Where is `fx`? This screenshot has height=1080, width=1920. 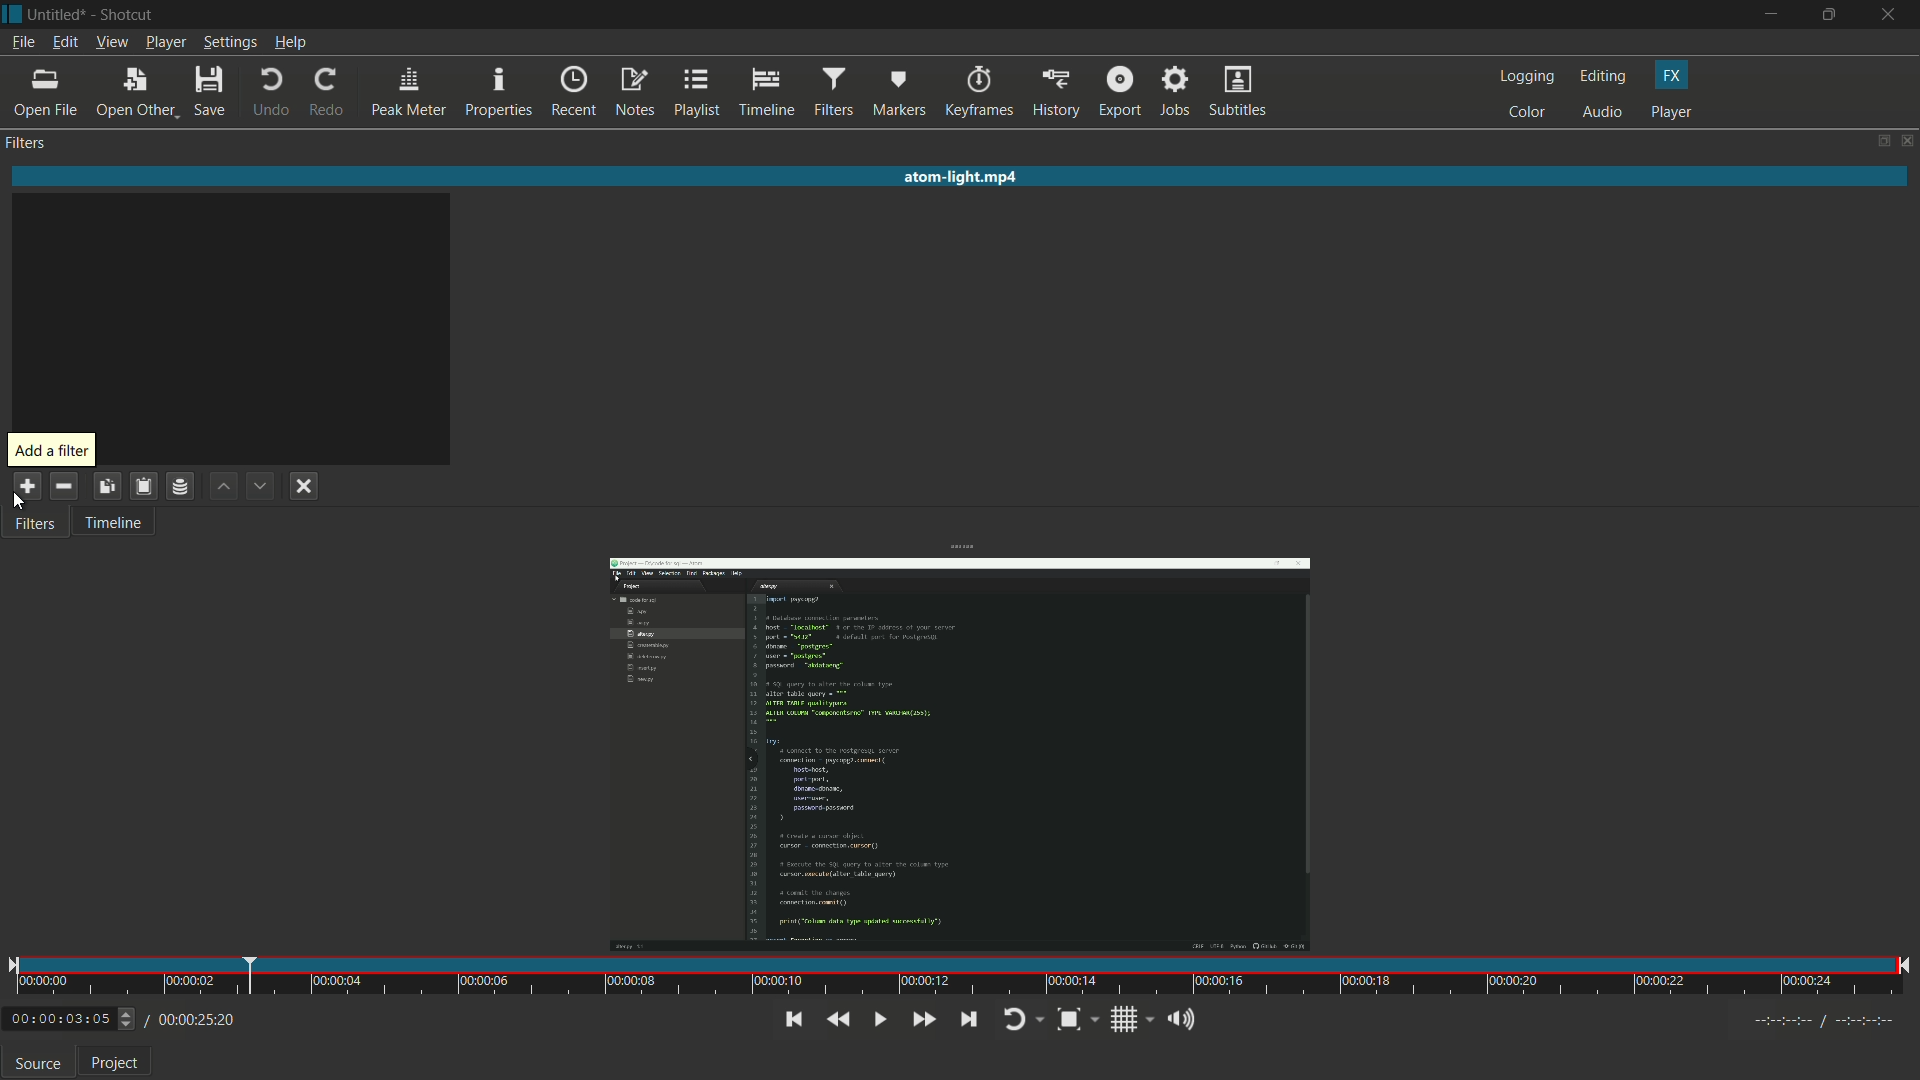
fx is located at coordinates (1675, 76).